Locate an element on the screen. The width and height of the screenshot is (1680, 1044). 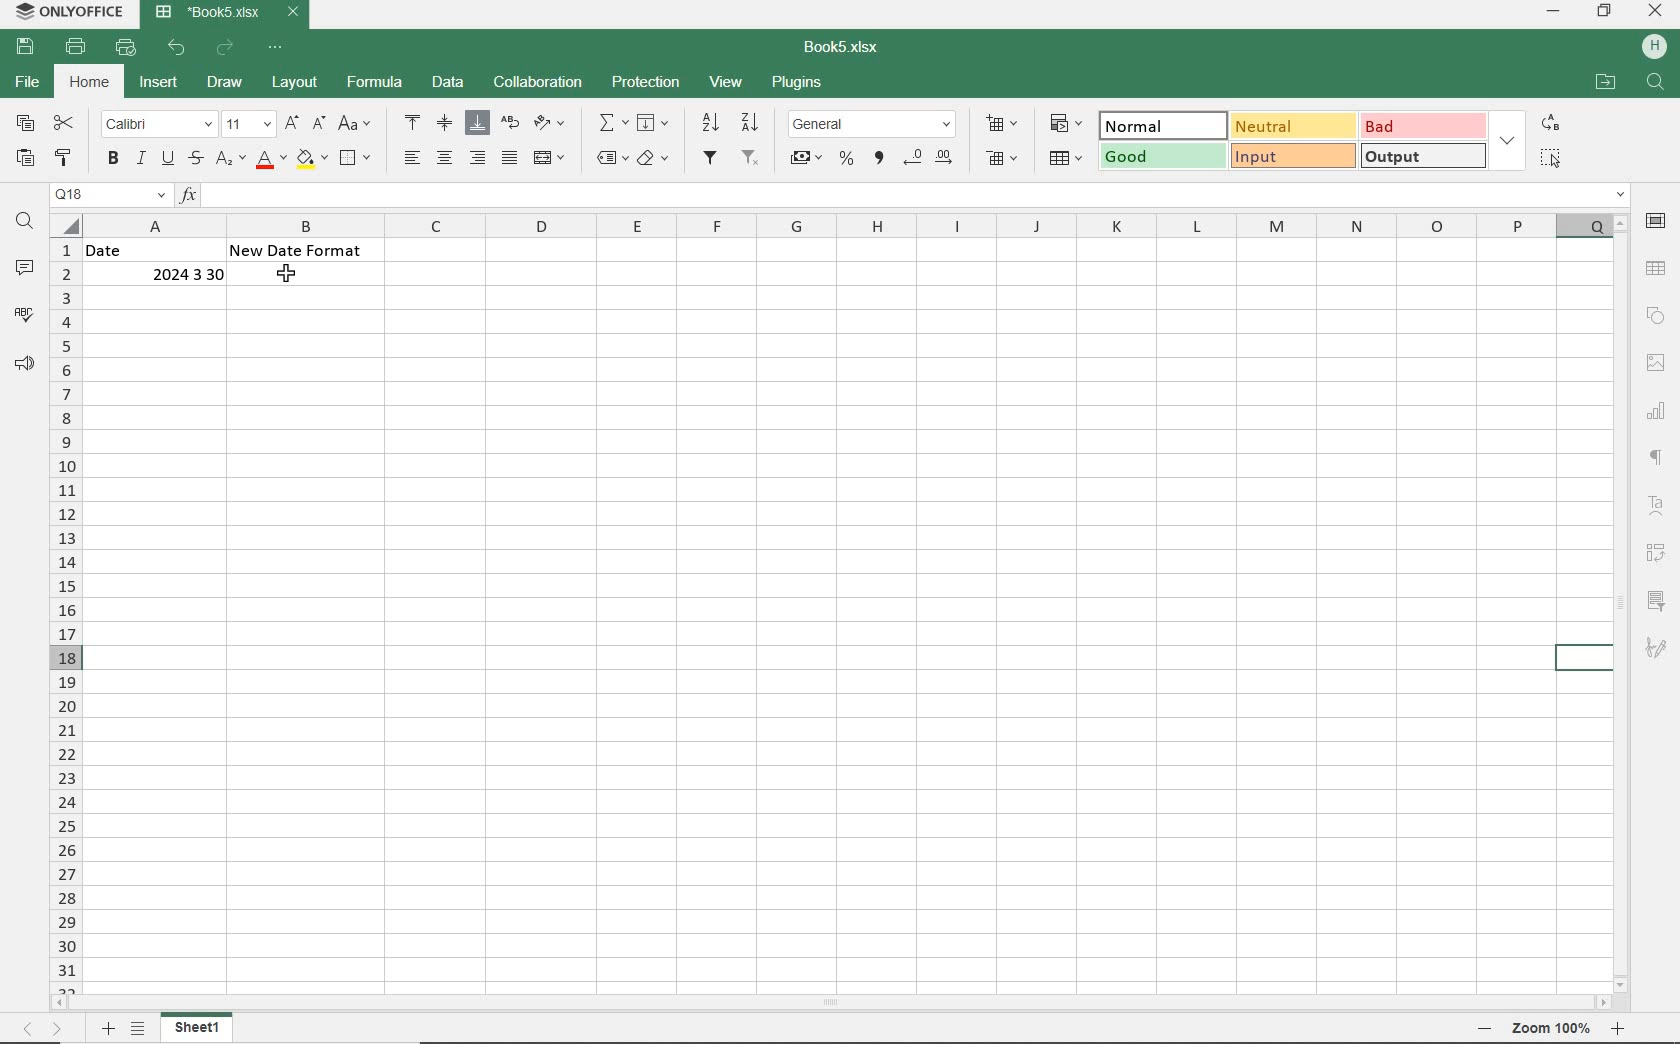
GOOD is located at coordinates (1159, 157).